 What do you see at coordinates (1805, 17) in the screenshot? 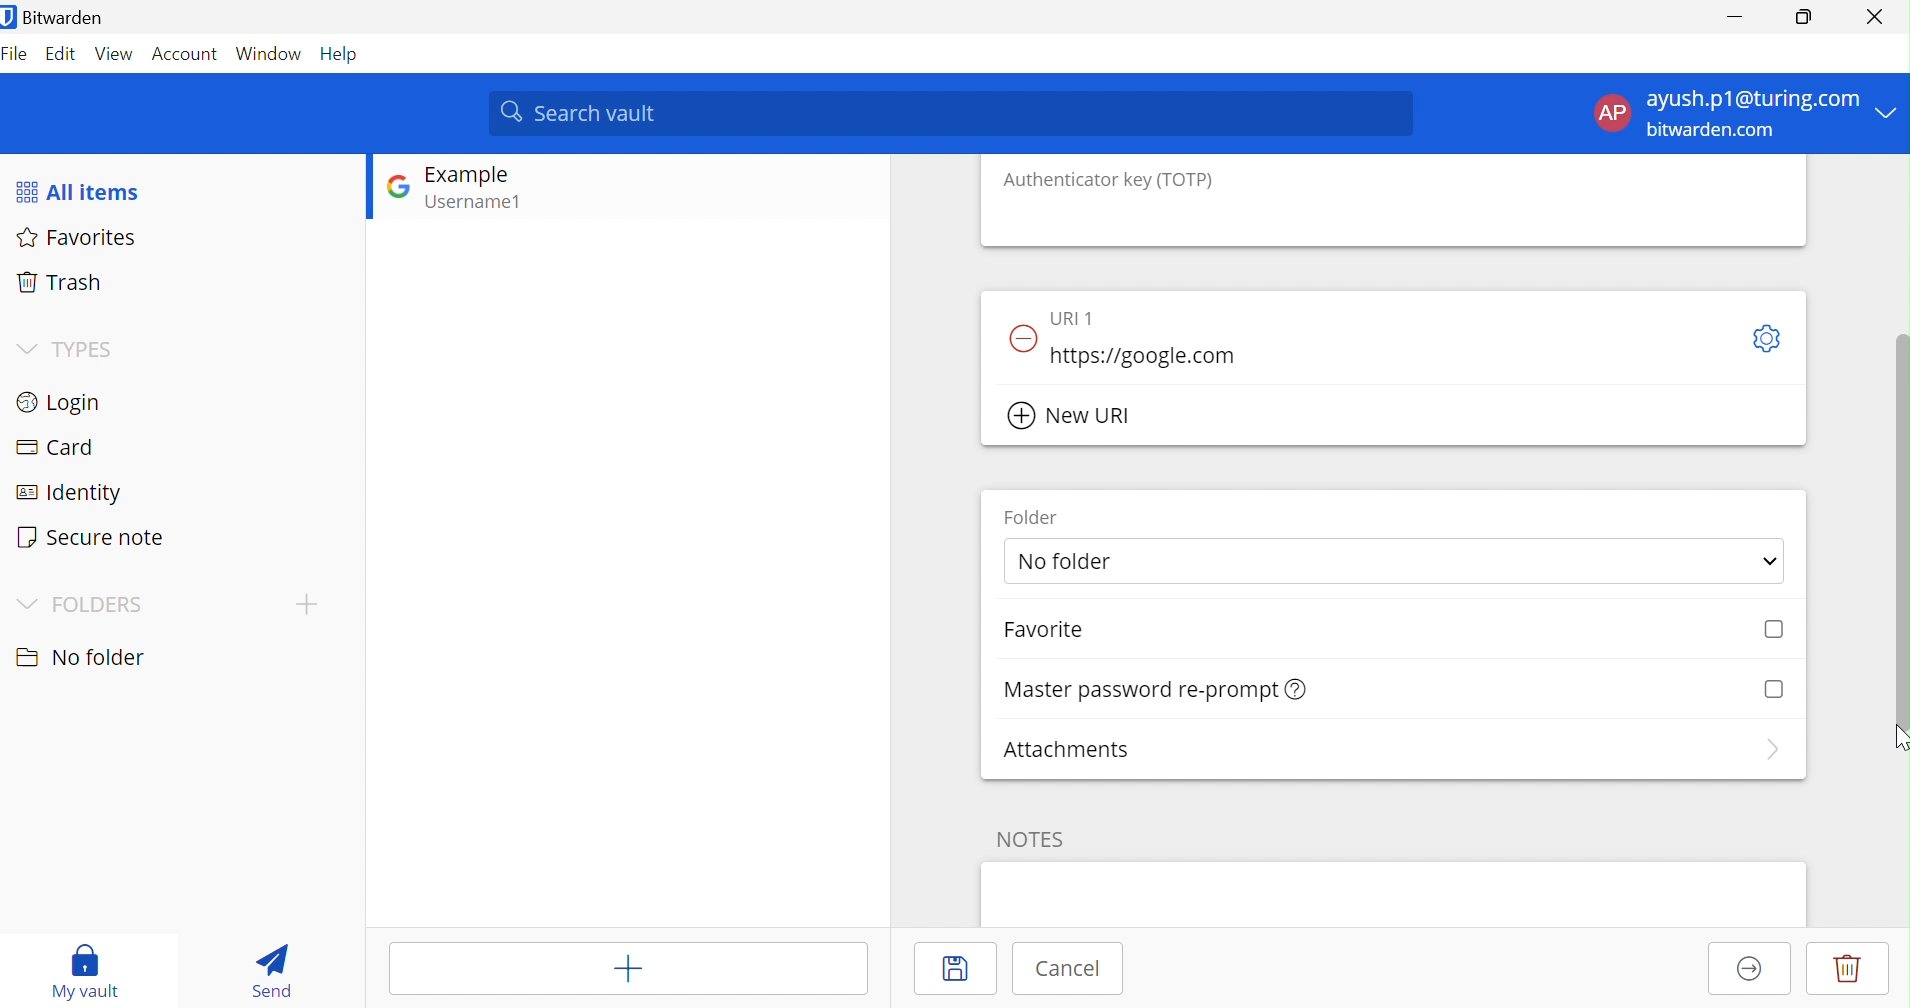
I see `Restore Down` at bounding box center [1805, 17].